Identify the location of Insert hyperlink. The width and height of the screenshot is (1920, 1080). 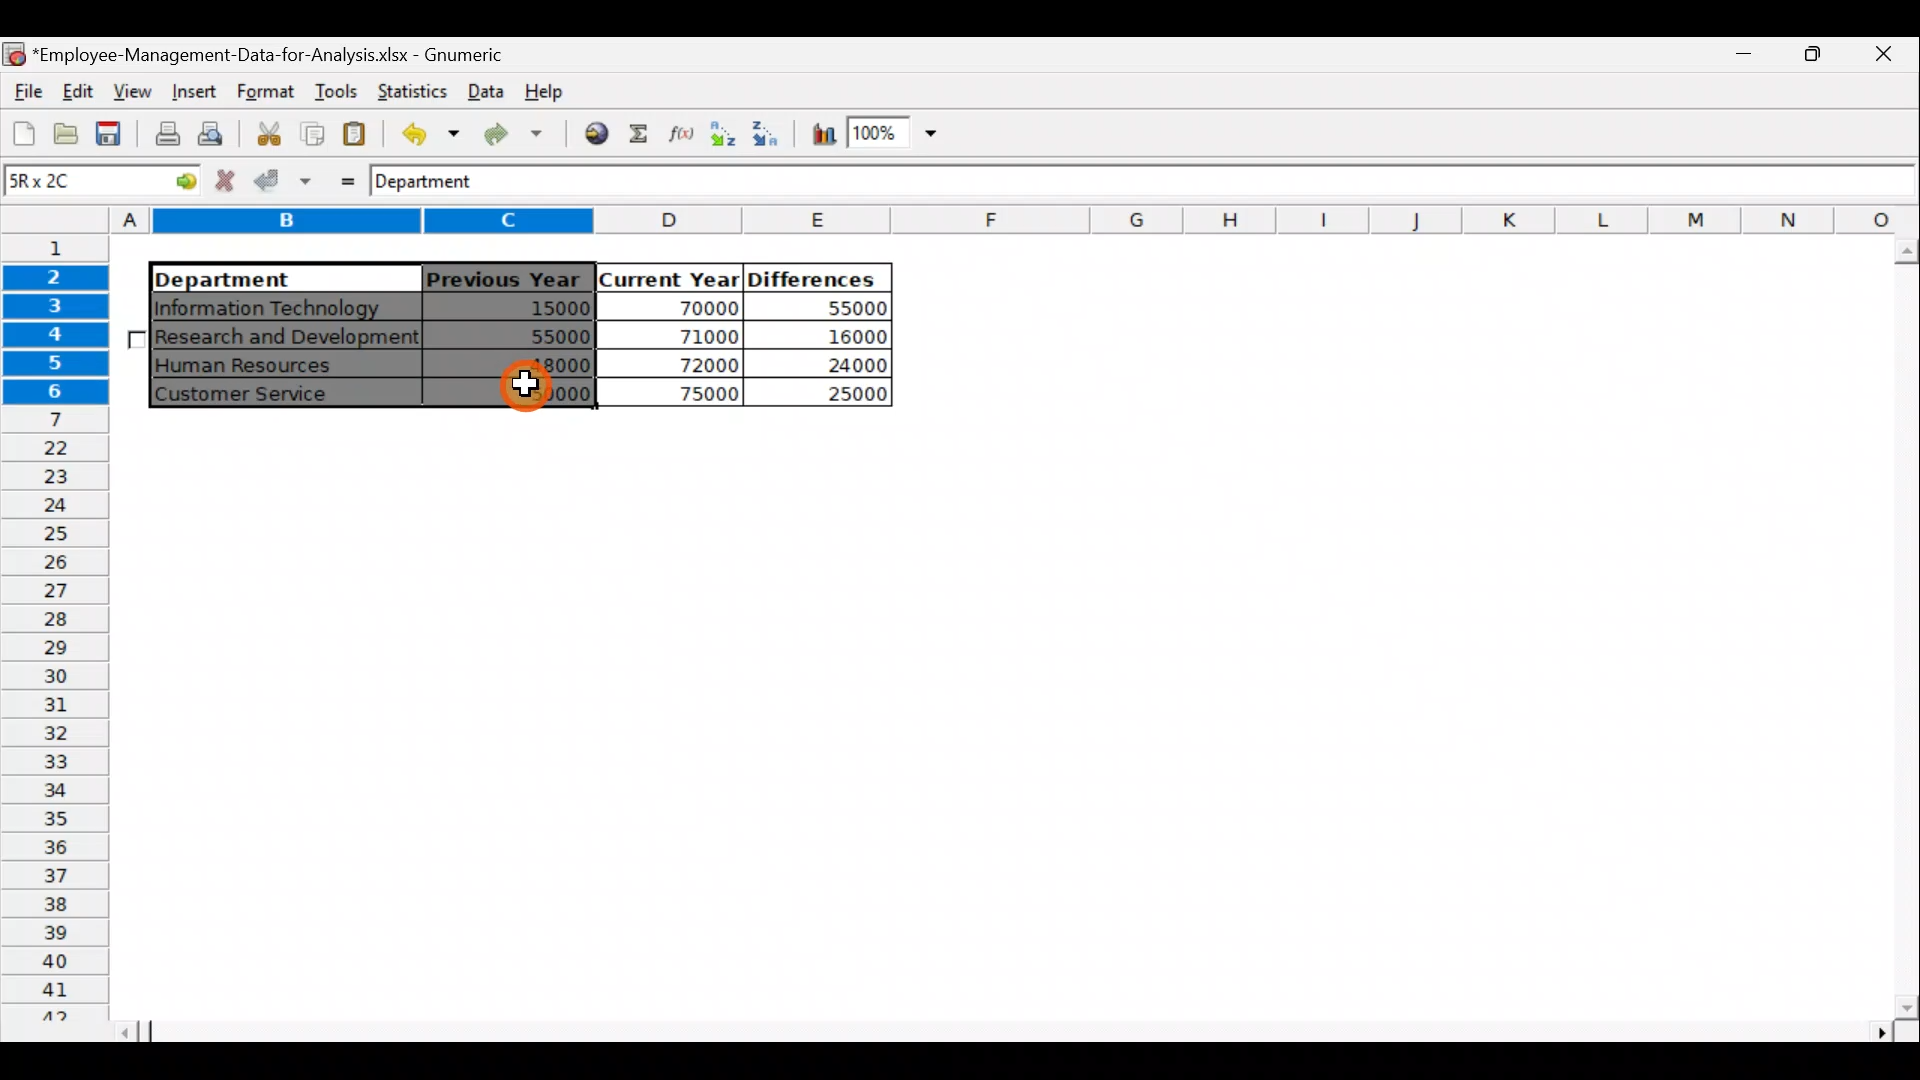
(598, 134).